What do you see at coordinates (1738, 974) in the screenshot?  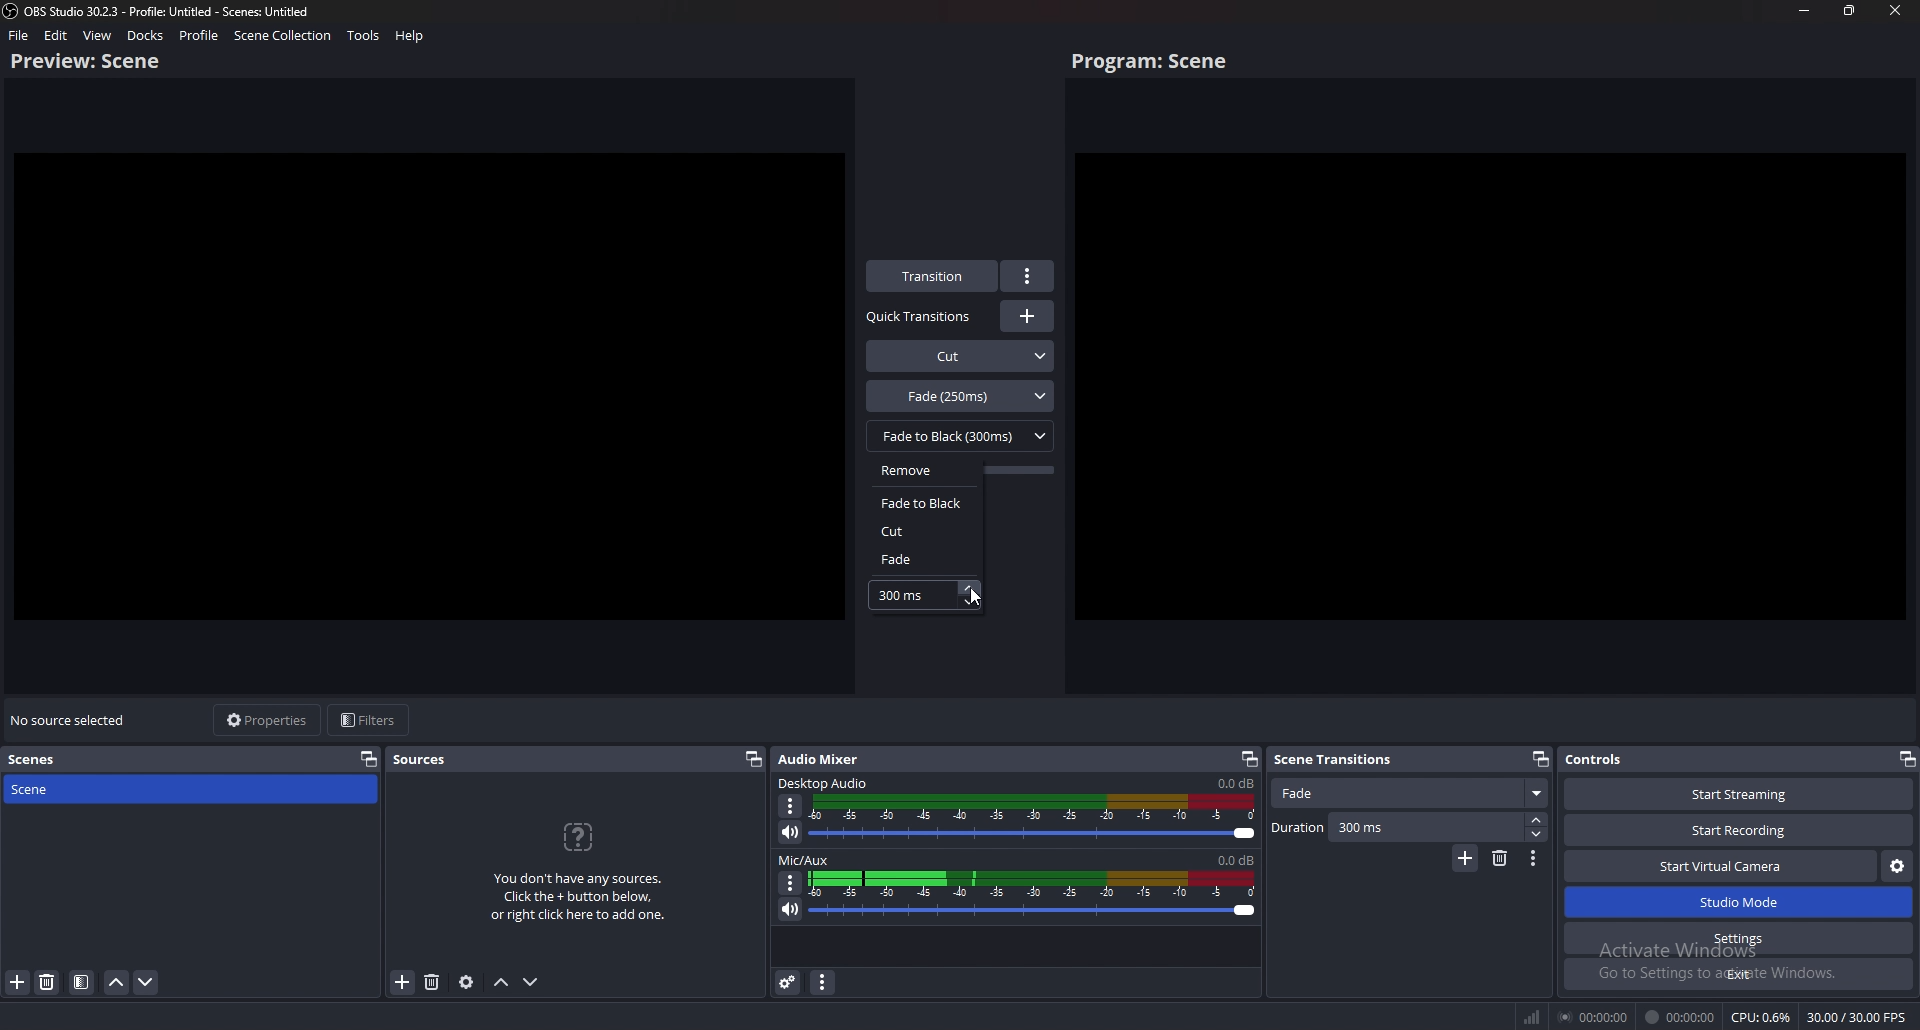 I see `Exit` at bounding box center [1738, 974].